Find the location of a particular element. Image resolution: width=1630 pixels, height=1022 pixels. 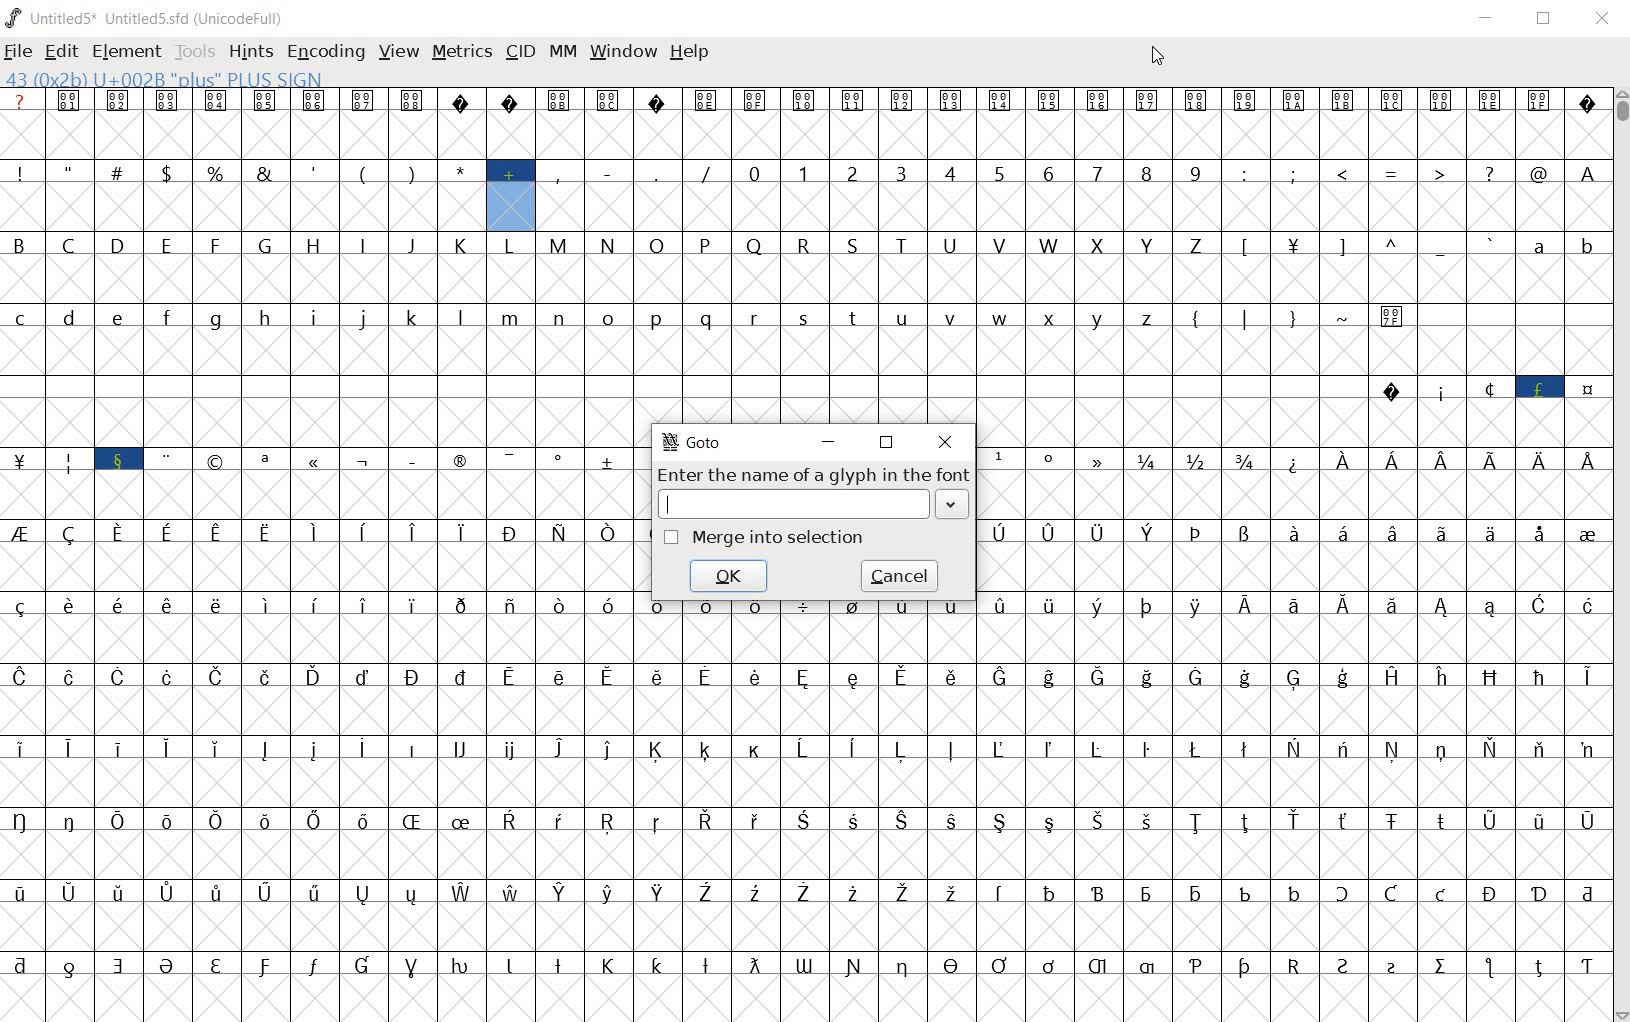

encoding is located at coordinates (322, 51).